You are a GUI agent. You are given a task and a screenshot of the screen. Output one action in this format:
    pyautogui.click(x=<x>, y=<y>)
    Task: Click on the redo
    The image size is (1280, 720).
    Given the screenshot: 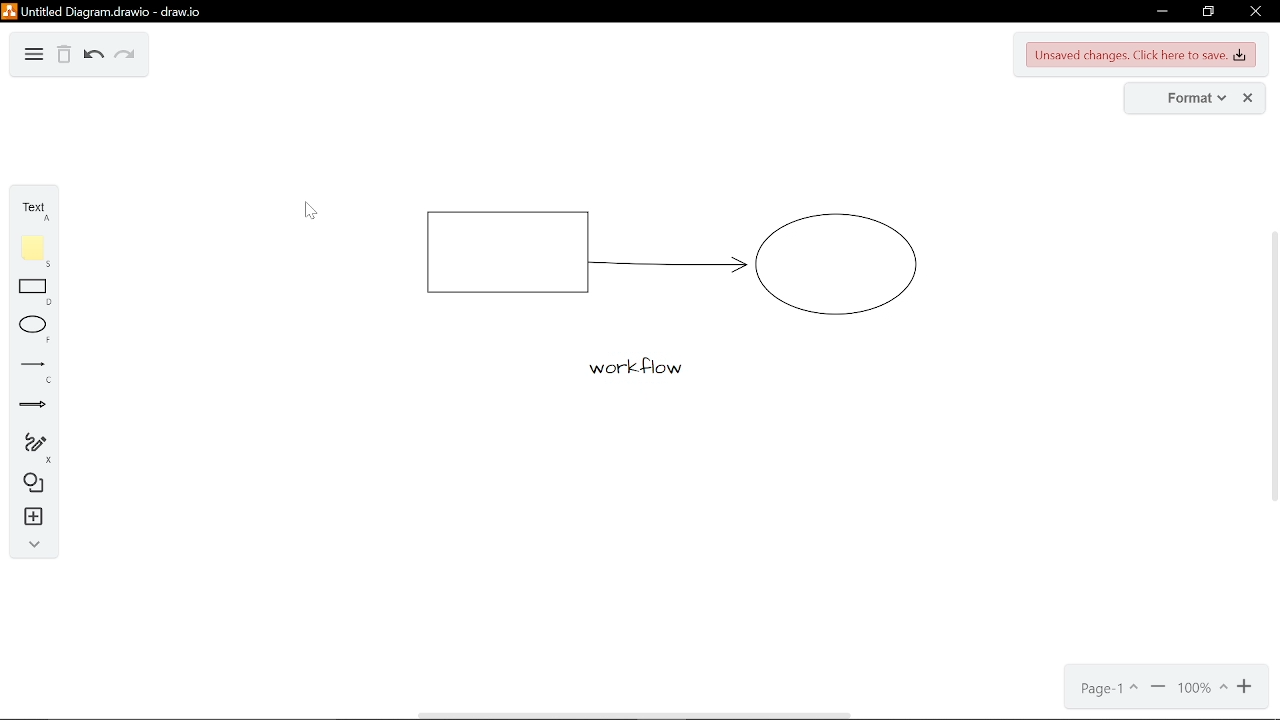 What is the action you would take?
    pyautogui.click(x=127, y=58)
    